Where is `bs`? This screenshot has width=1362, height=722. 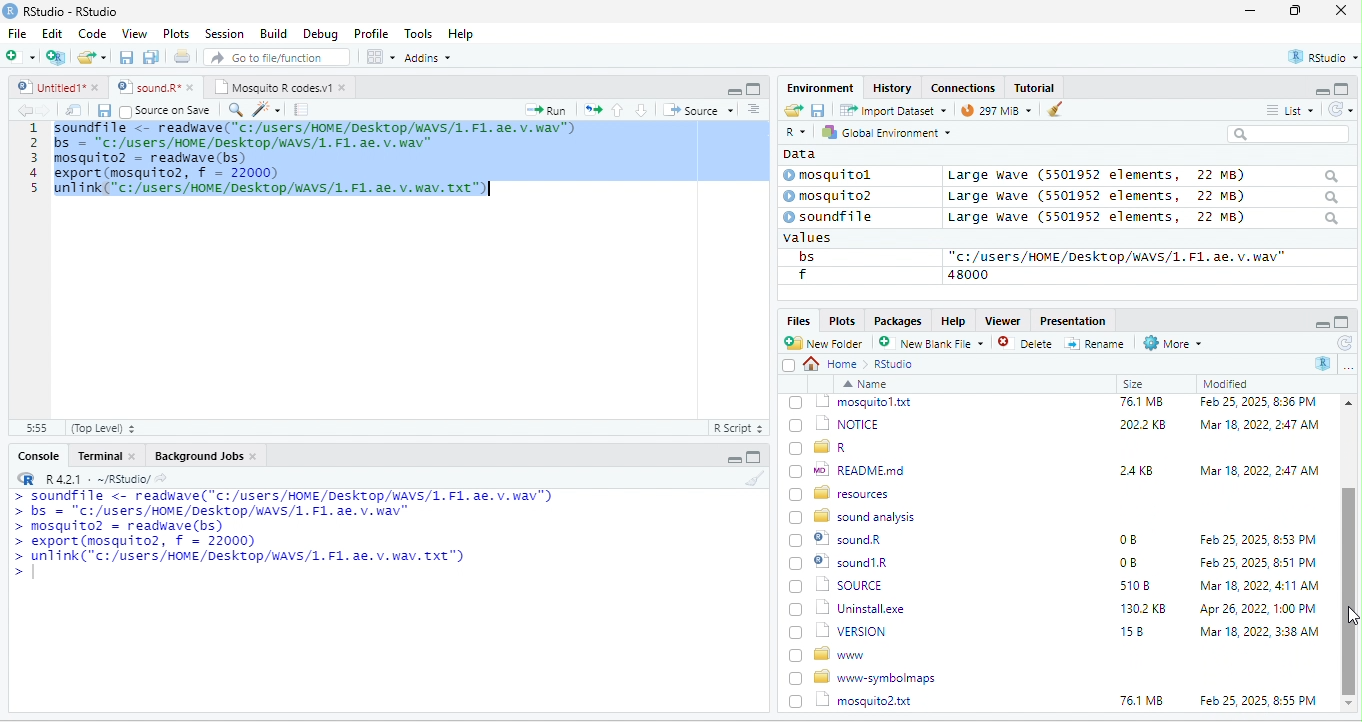 bs is located at coordinates (803, 256).